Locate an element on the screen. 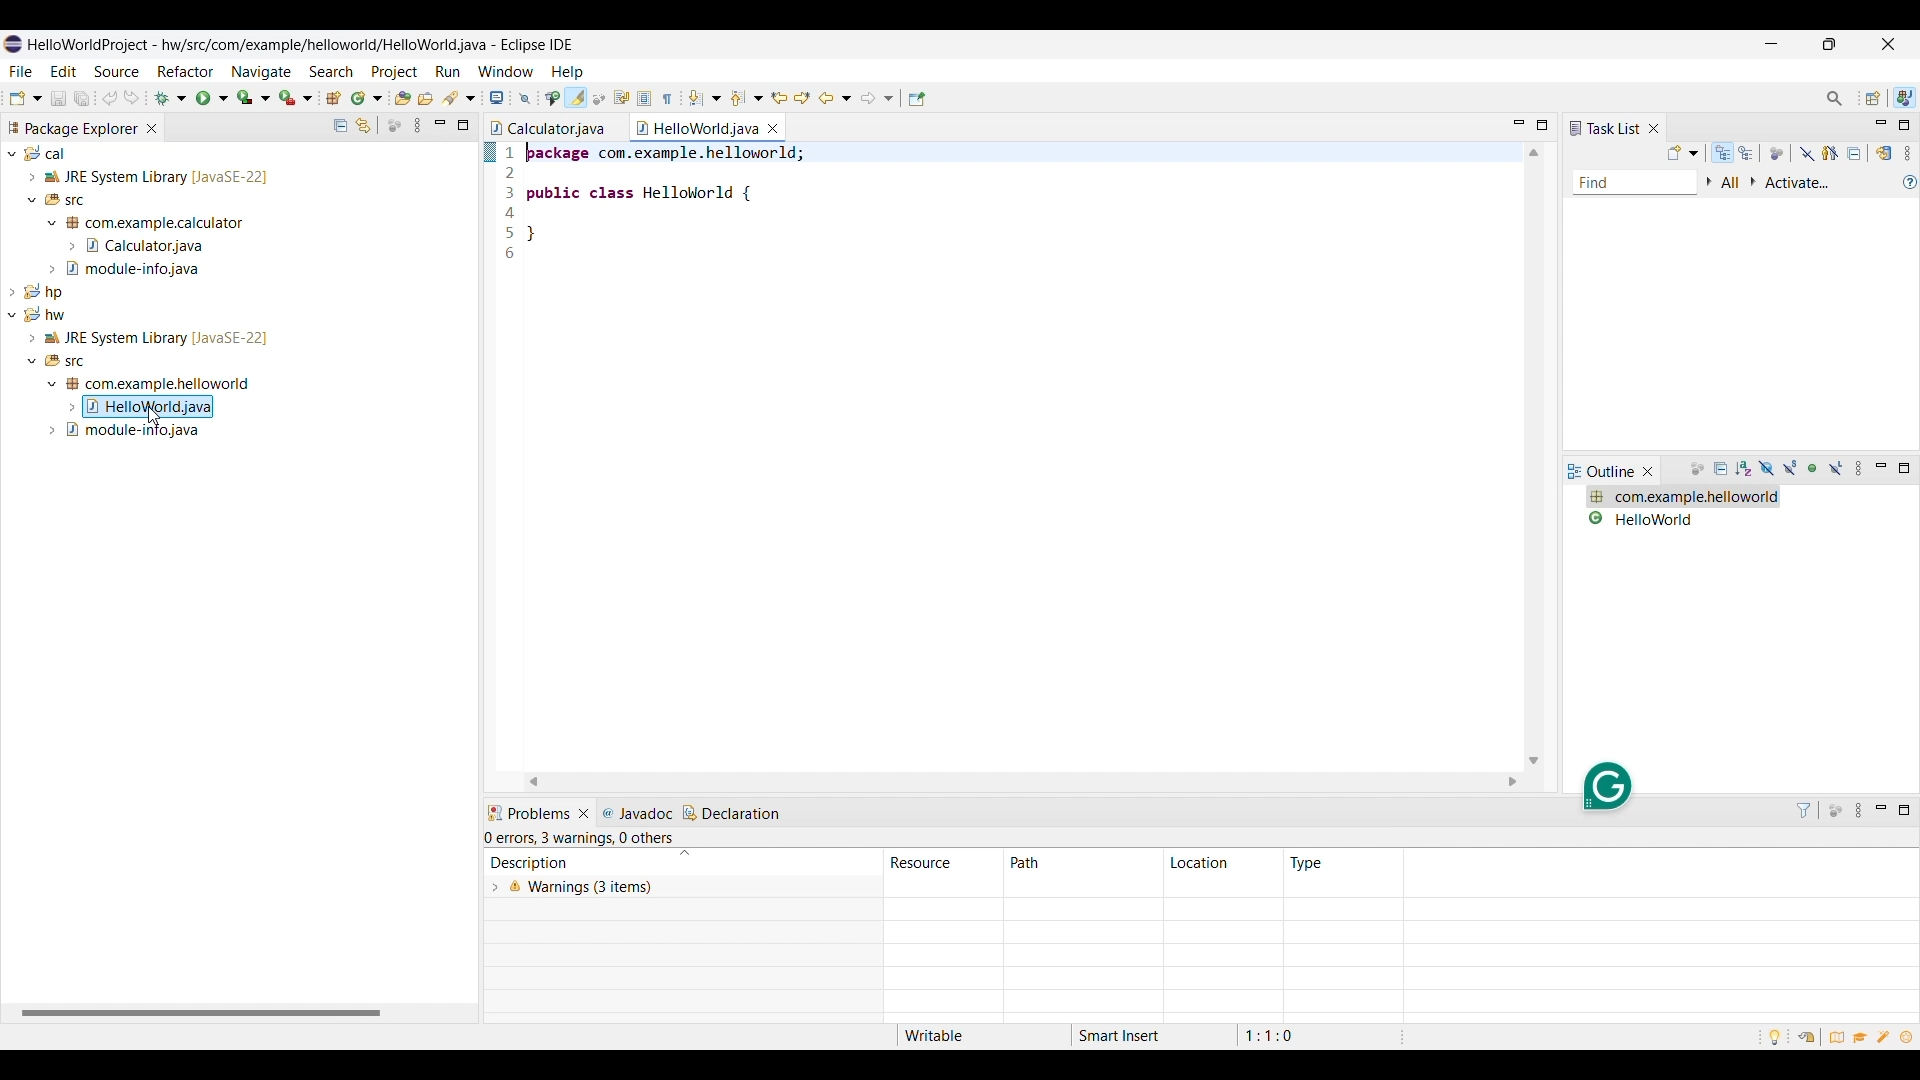 The width and height of the screenshot is (1920, 1080). Close is located at coordinates (1653, 128).